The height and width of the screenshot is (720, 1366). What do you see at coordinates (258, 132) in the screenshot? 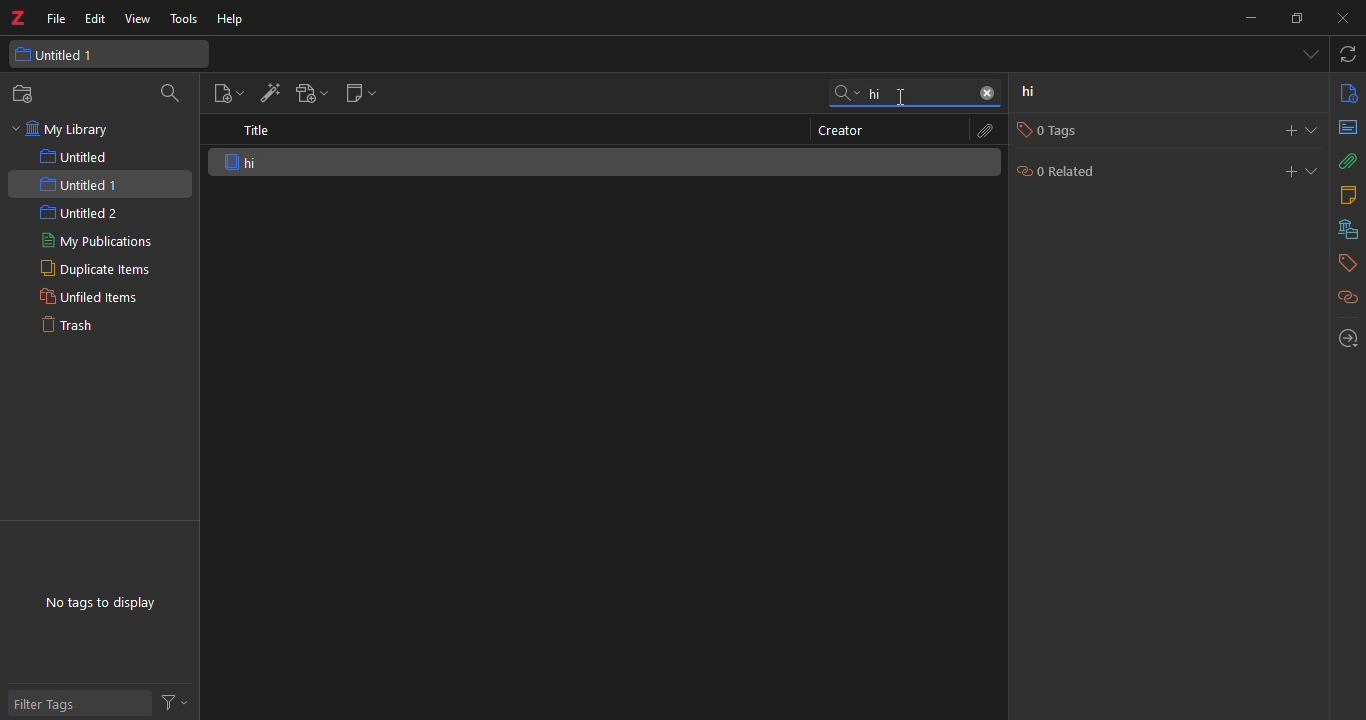
I see `title` at bounding box center [258, 132].